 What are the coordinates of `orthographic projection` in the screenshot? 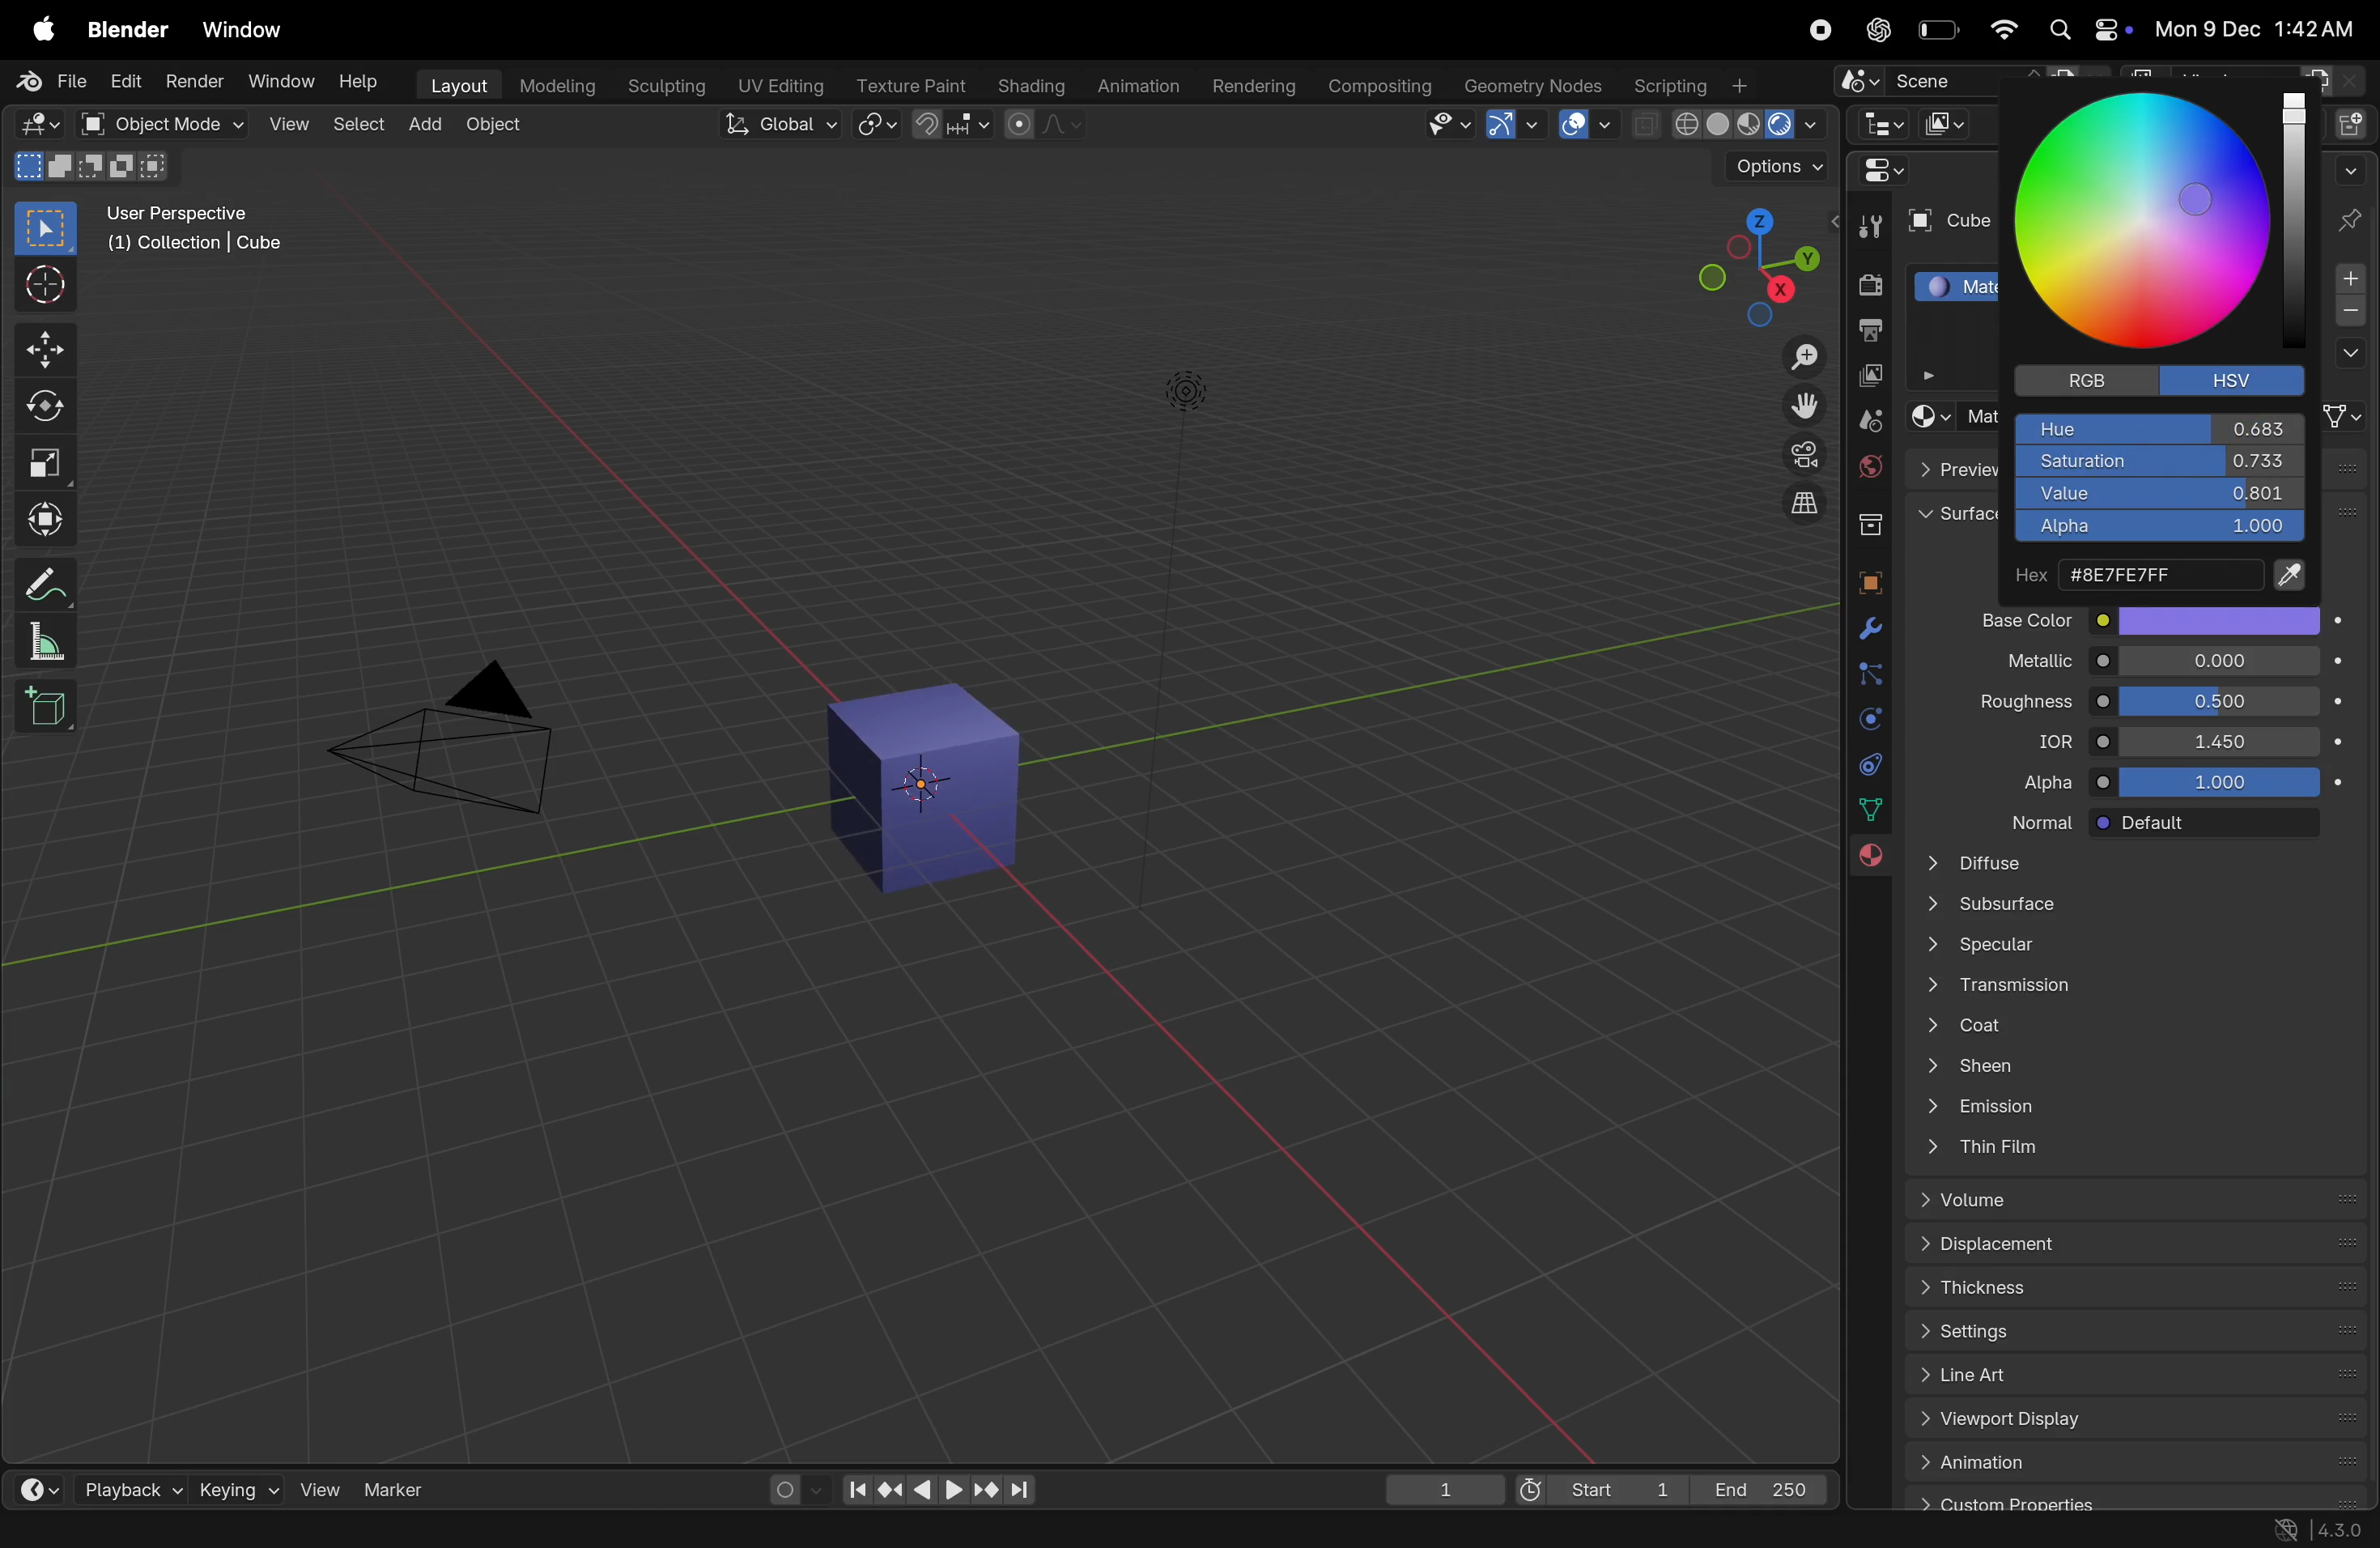 It's located at (1806, 503).